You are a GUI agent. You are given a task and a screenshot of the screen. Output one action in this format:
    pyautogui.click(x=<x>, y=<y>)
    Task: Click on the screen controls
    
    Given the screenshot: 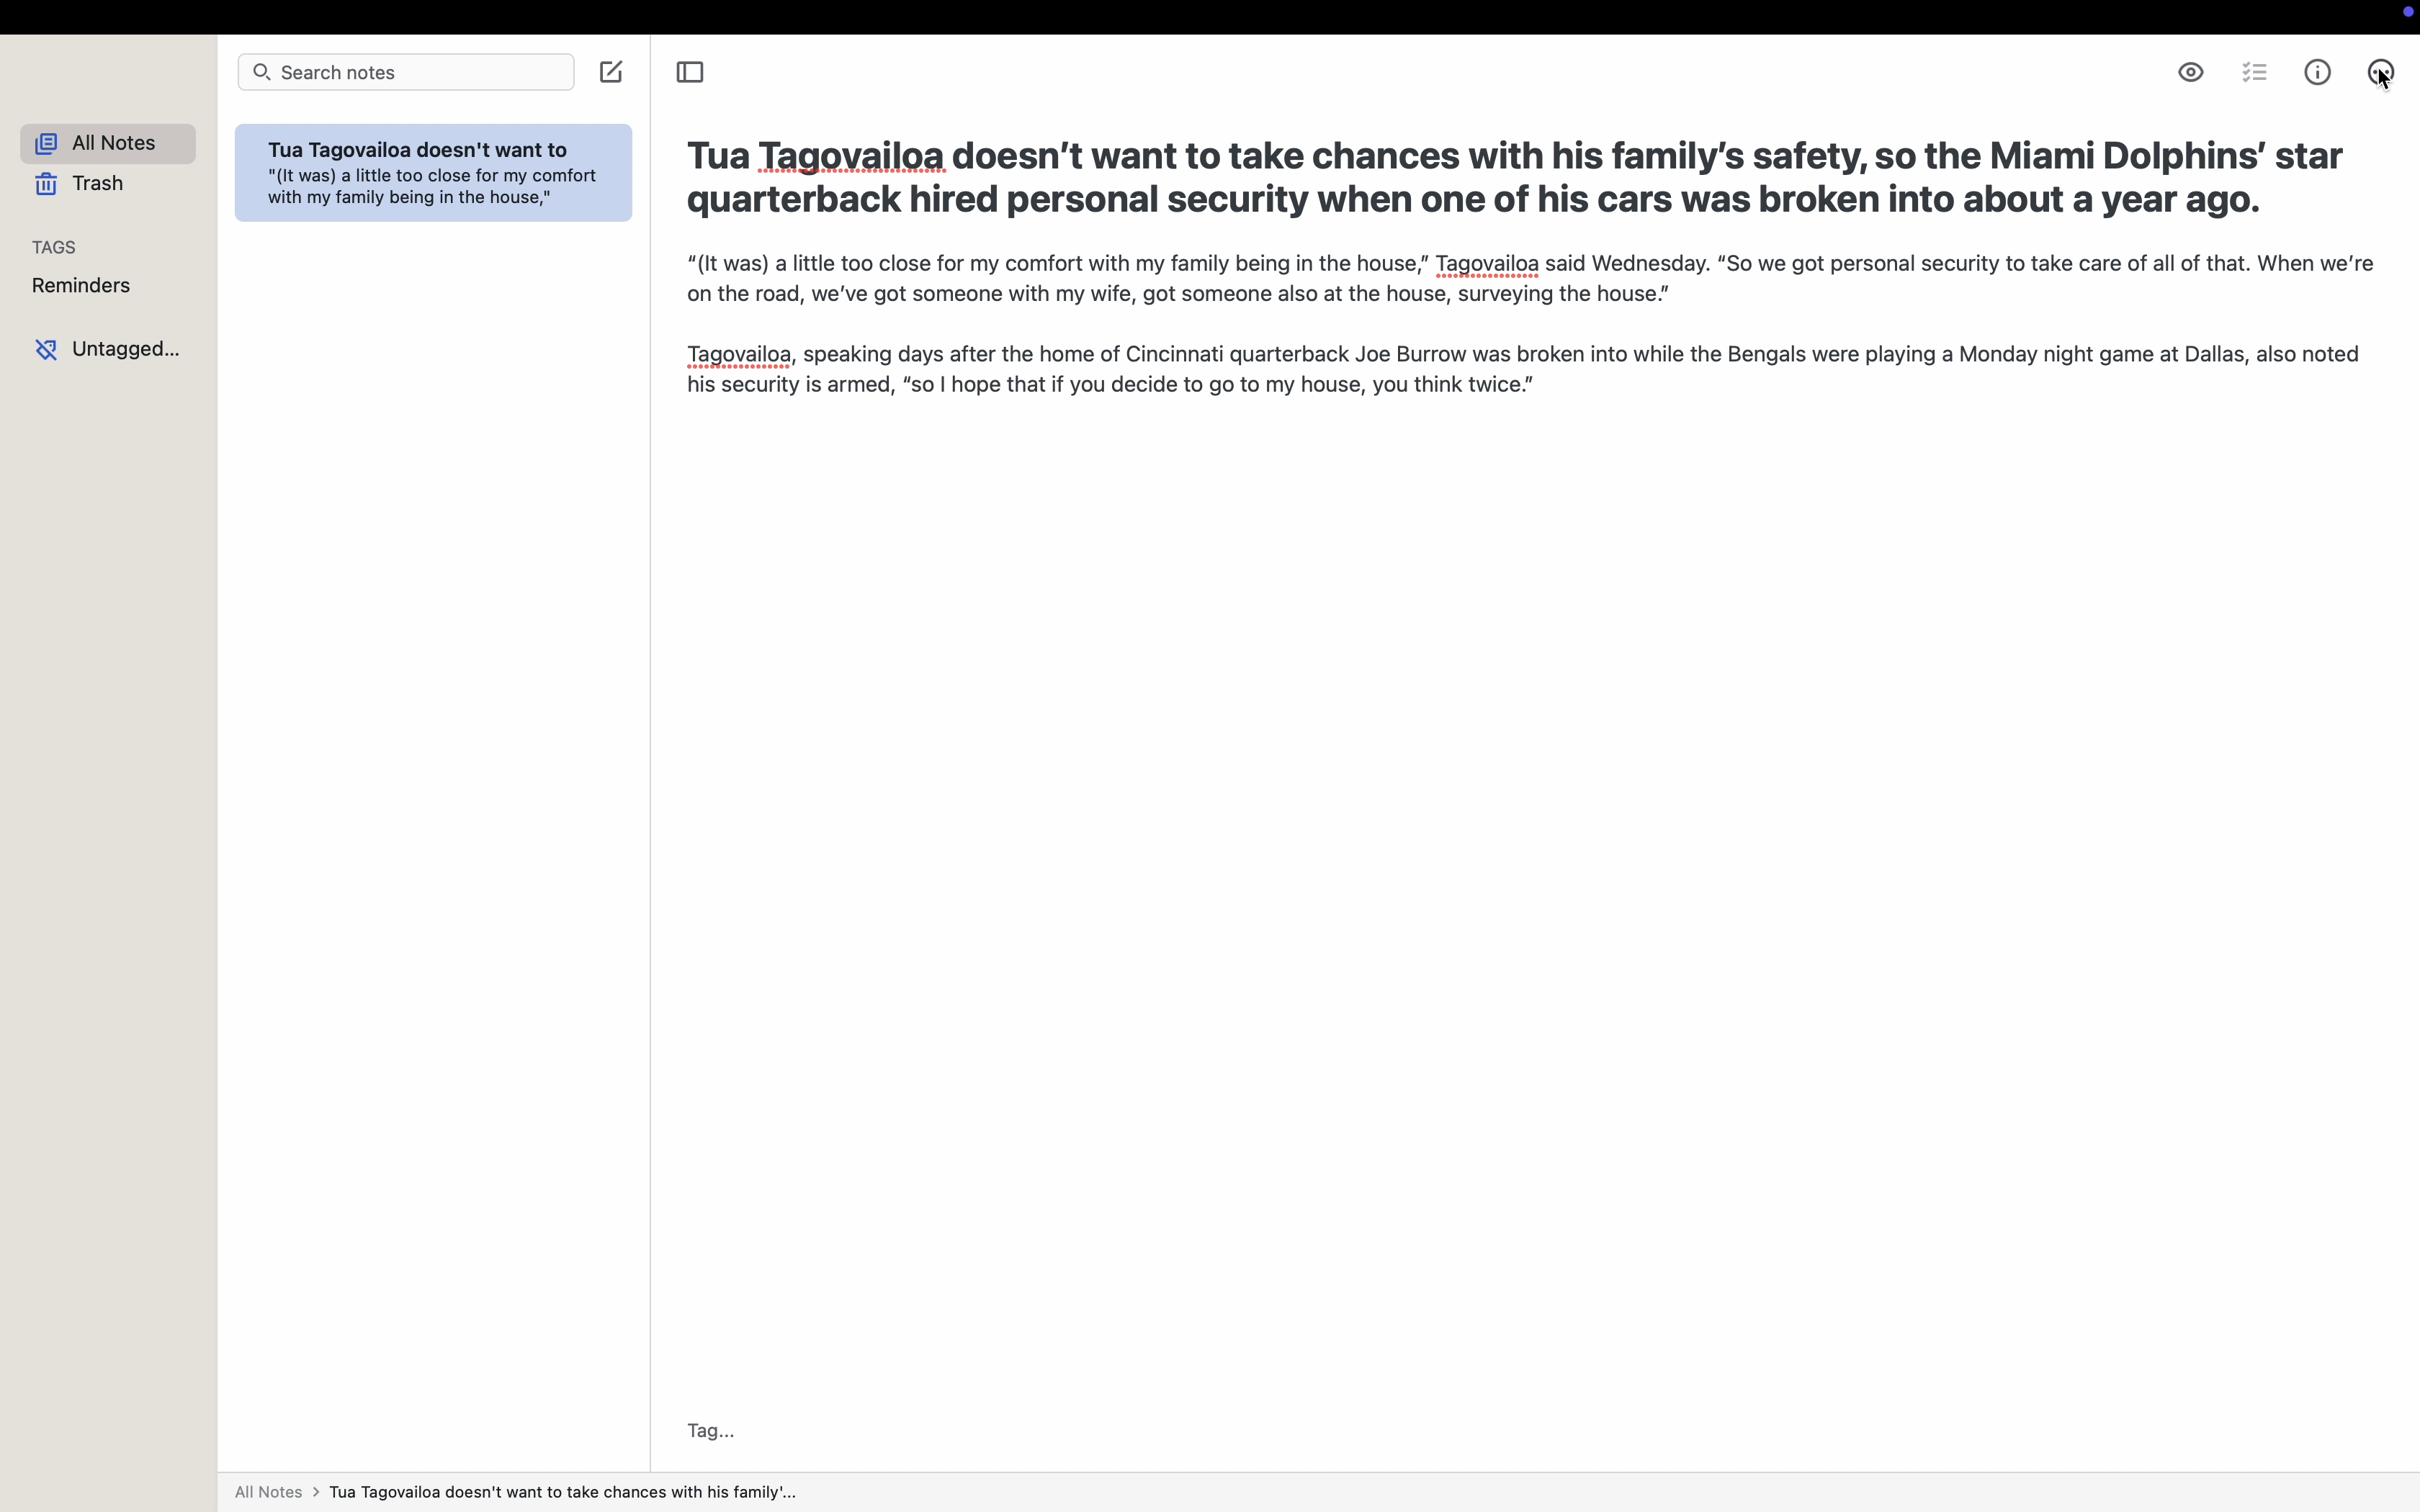 What is the action you would take?
    pyautogui.click(x=2405, y=17)
    